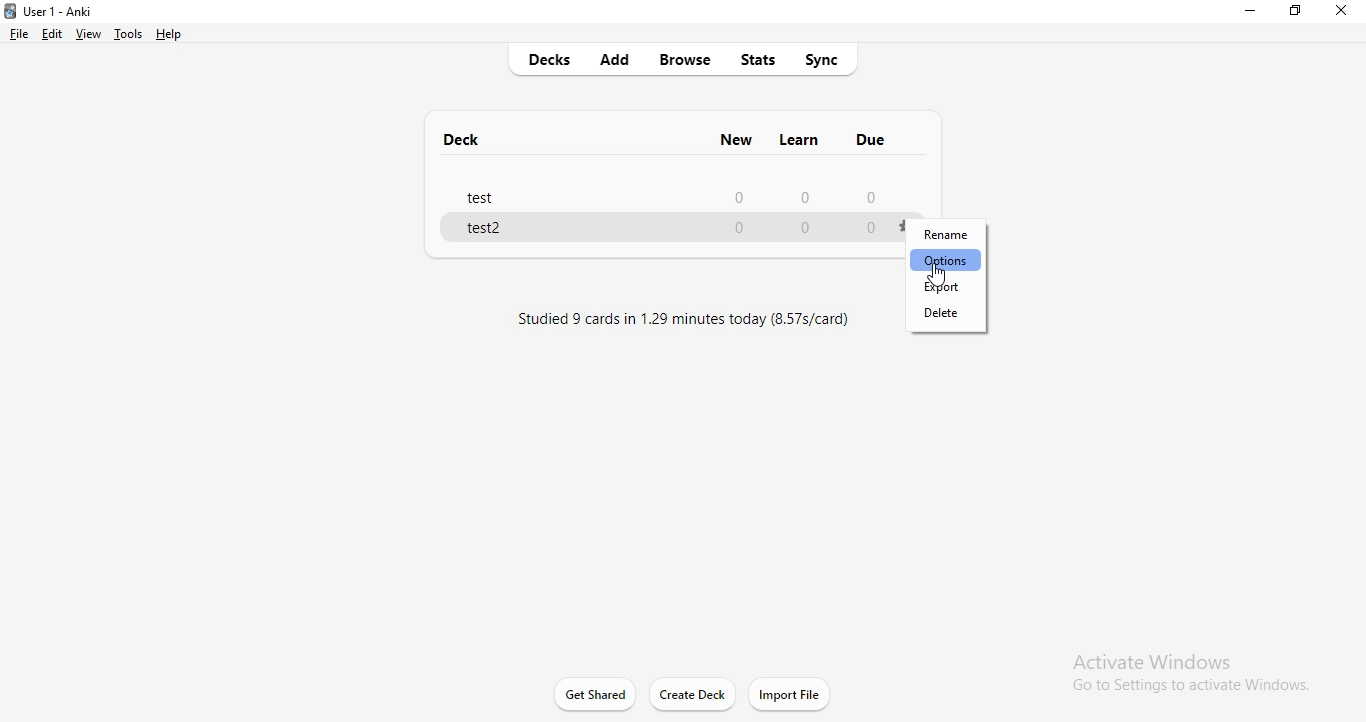 The width and height of the screenshot is (1366, 722). Describe the element at coordinates (52, 35) in the screenshot. I see `edit` at that location.